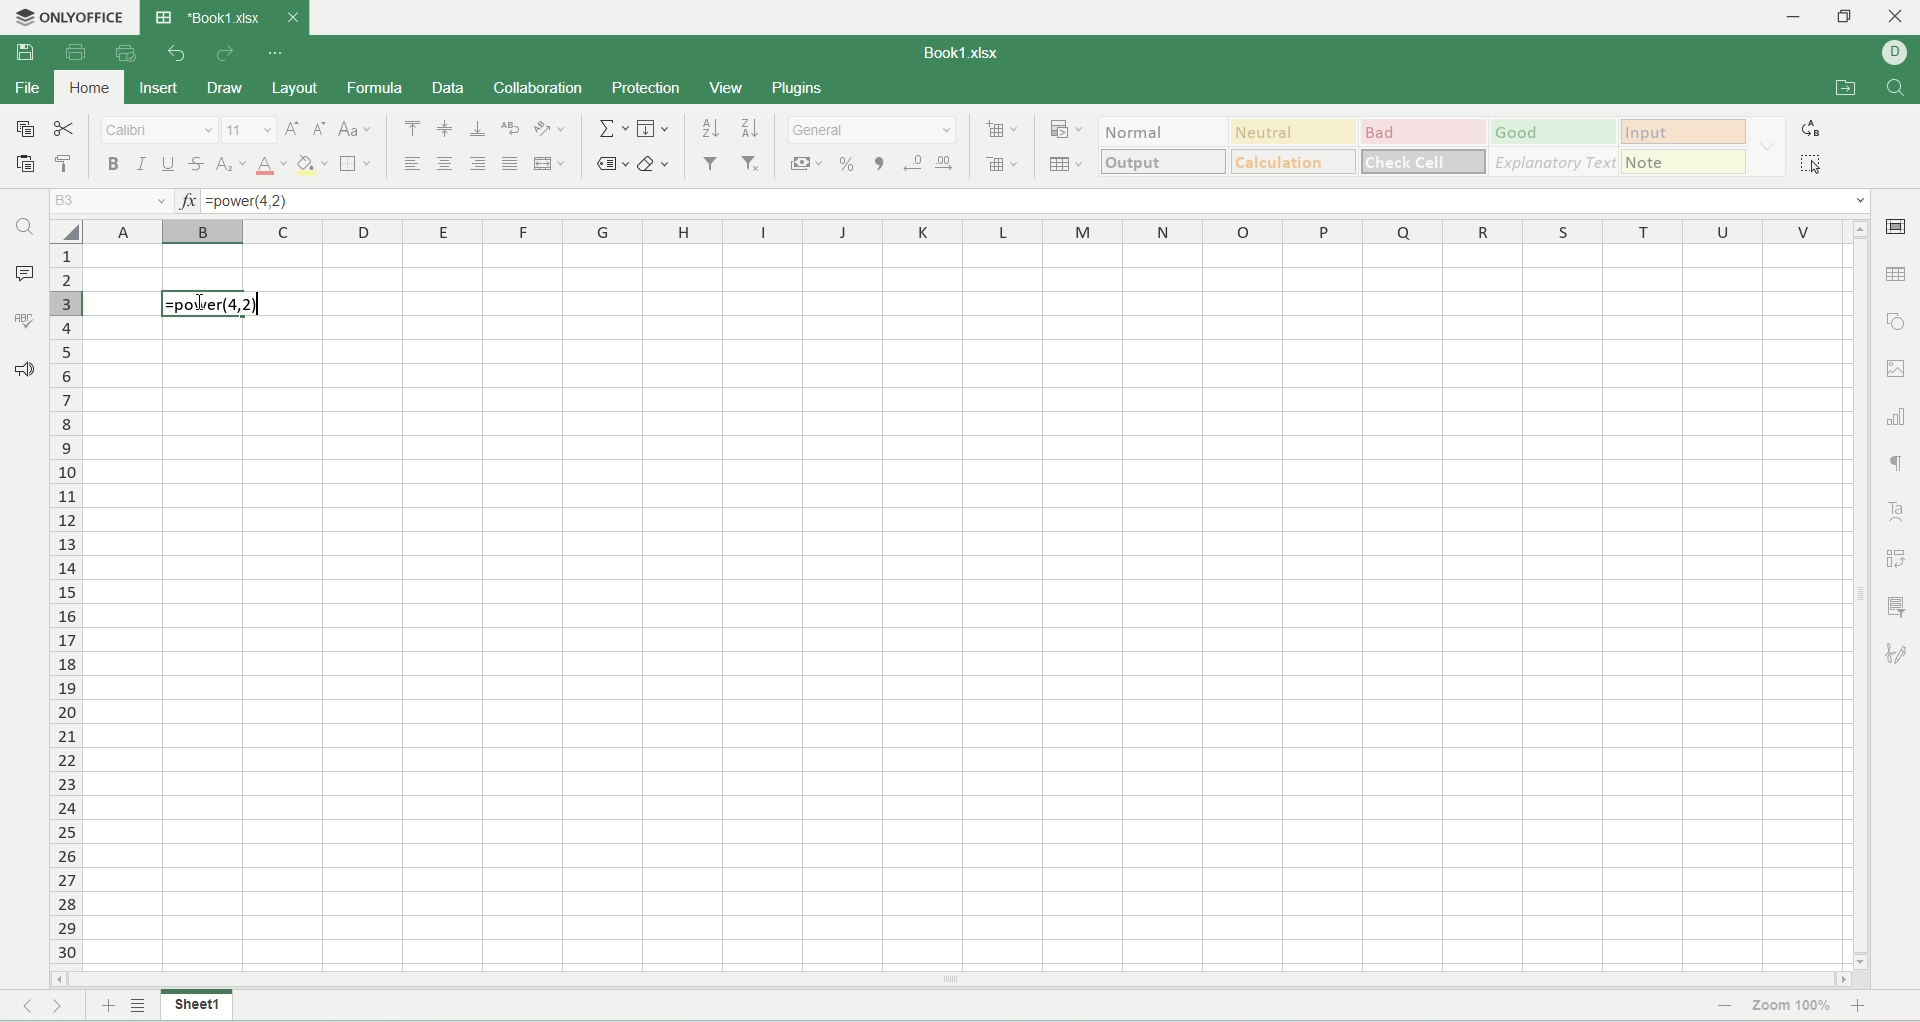  What do you see at coordinates (200, 304) in the screenshot?
I see `cursor` at bounding box center [200, 304].